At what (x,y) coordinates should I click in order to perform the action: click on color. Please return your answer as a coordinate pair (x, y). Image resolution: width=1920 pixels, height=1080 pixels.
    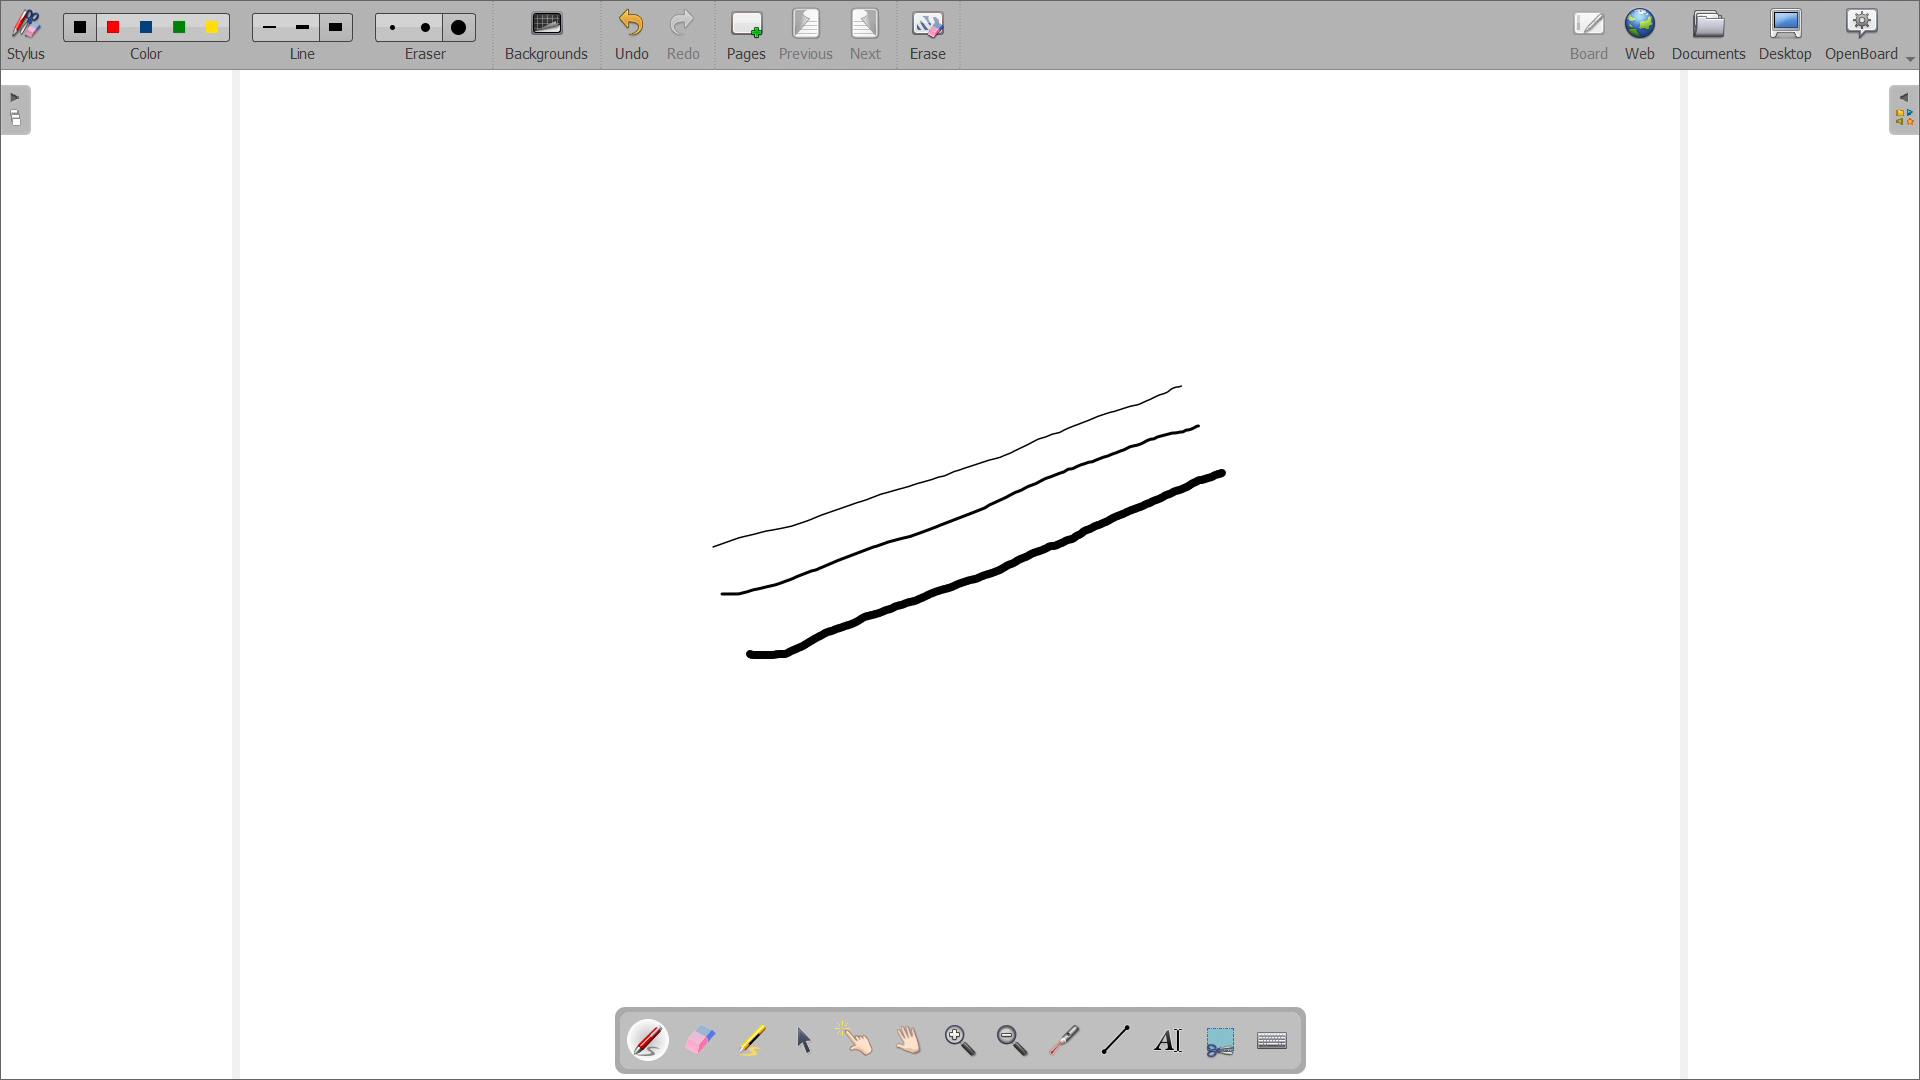
    Looking at the image, I should click on (182, 28).